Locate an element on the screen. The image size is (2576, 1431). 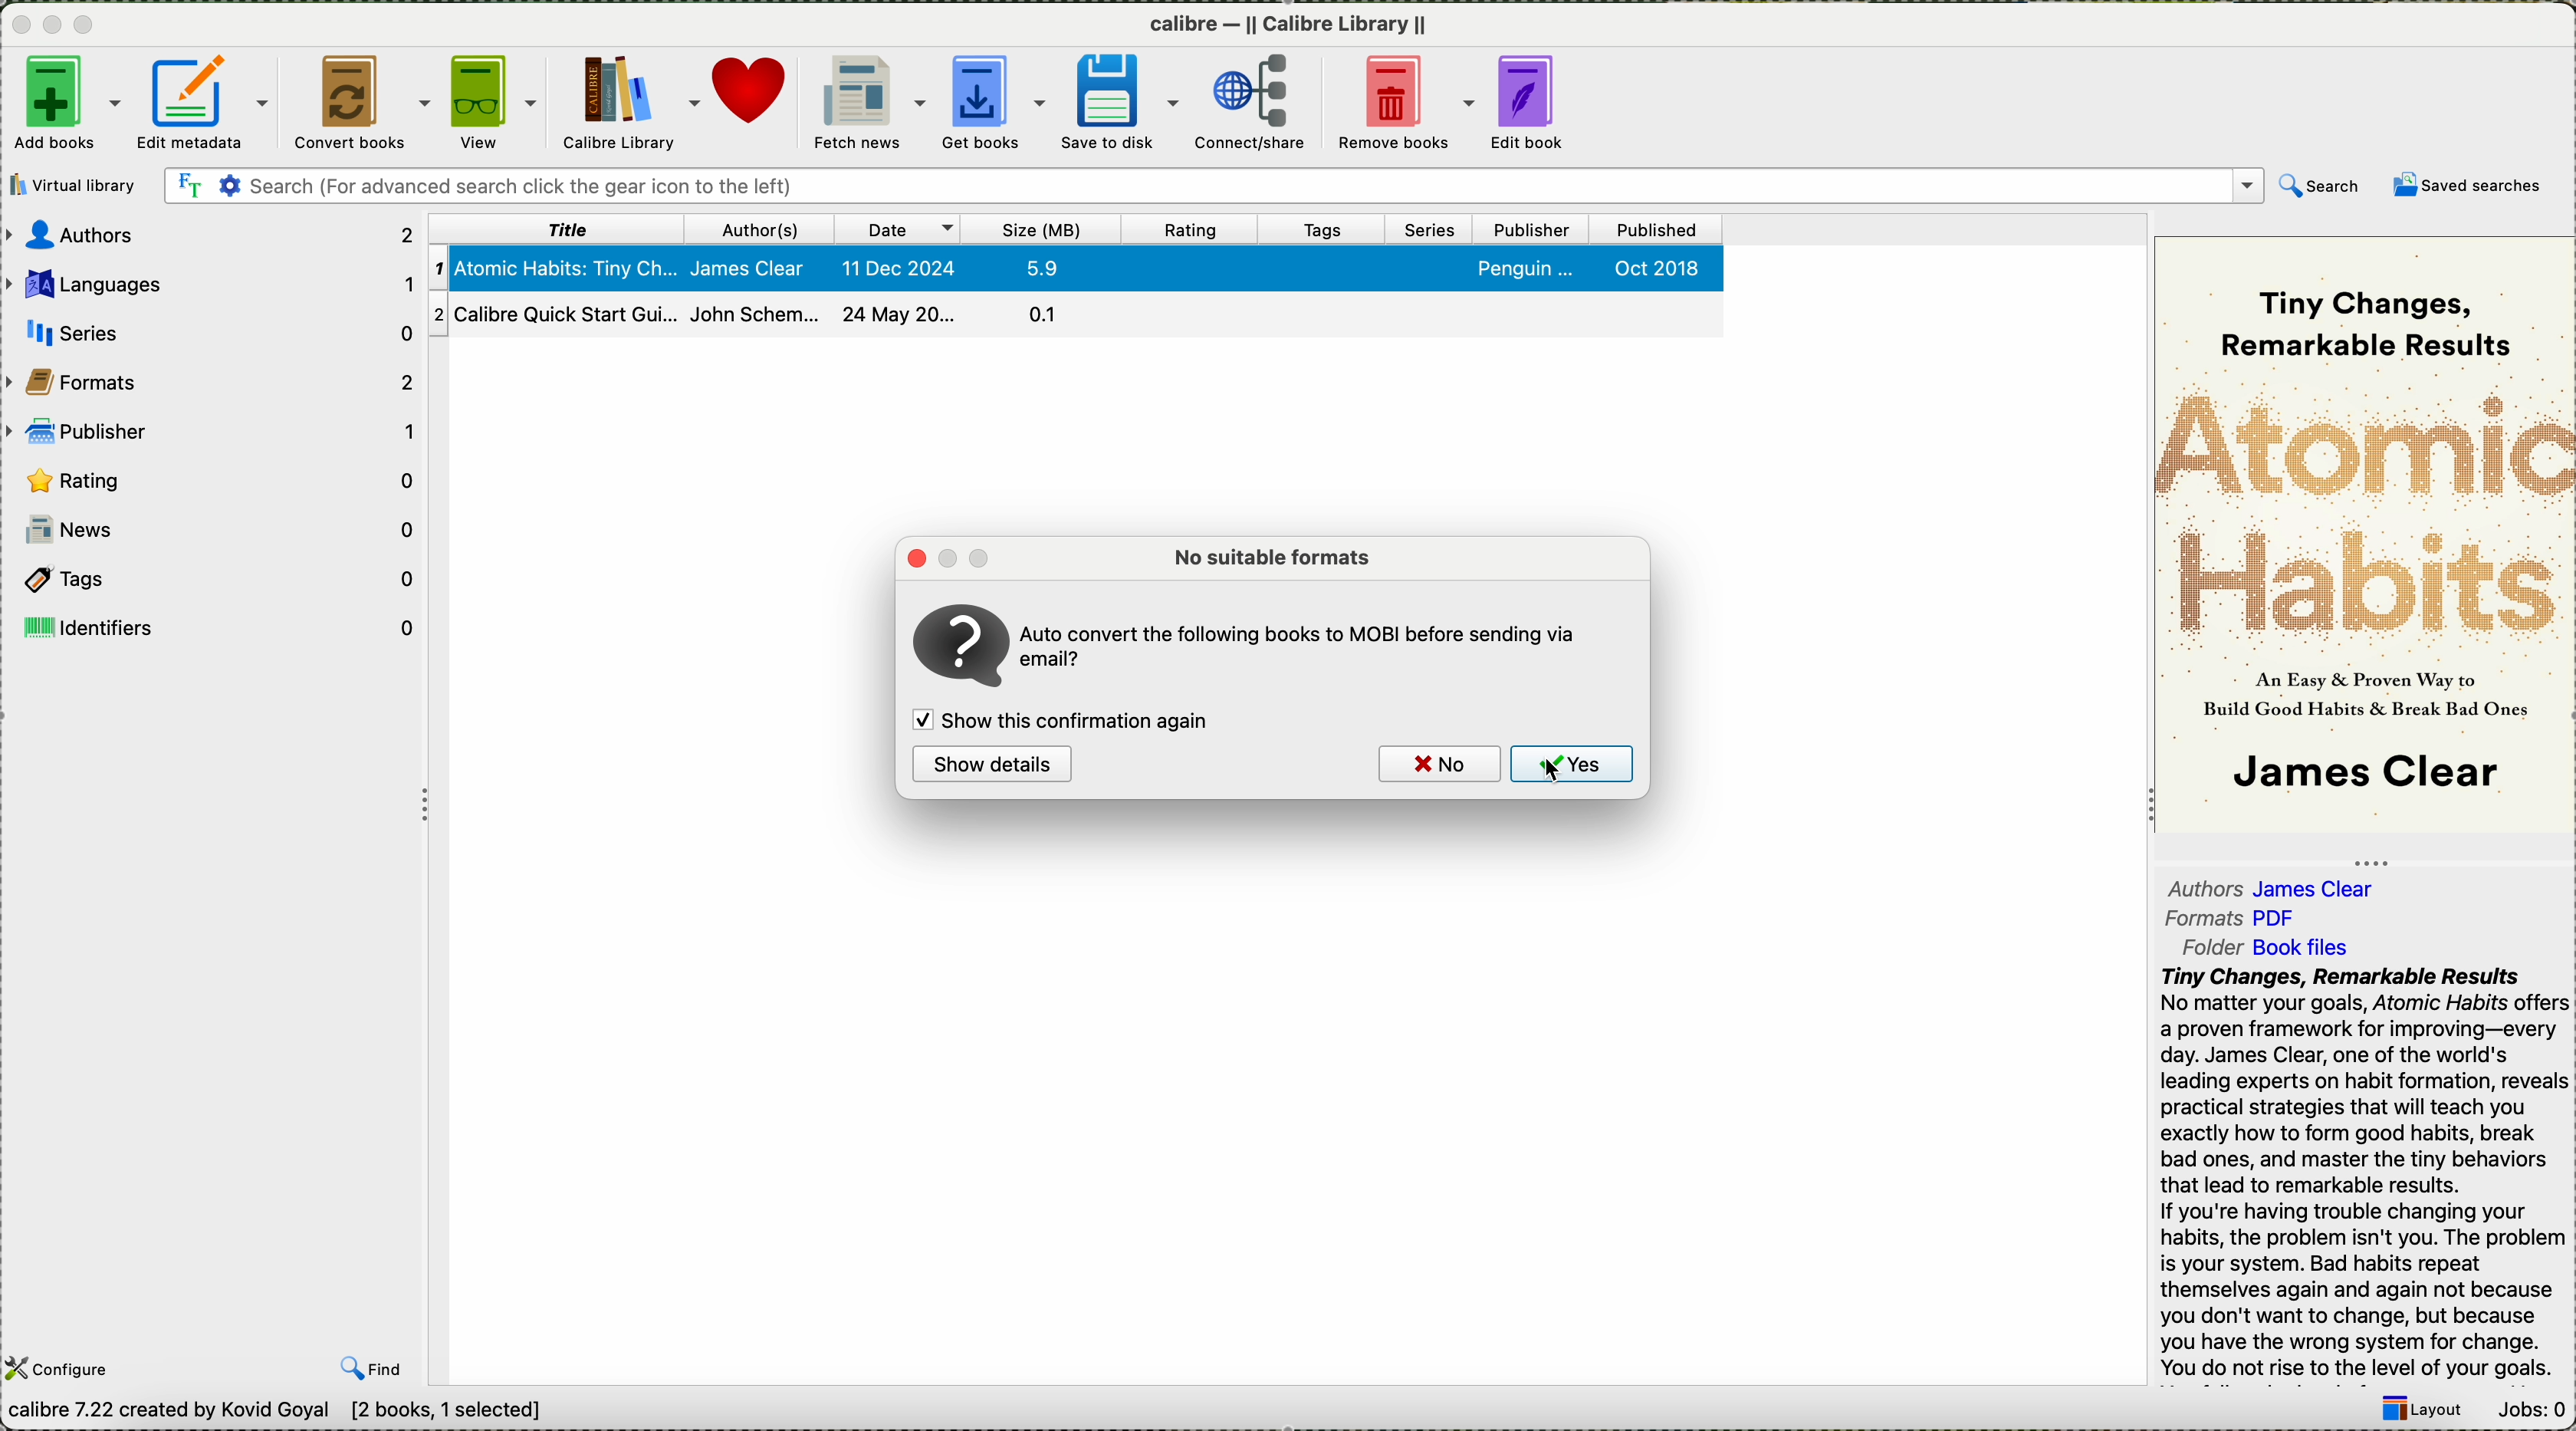
find is located at coordinates (377, 1368).